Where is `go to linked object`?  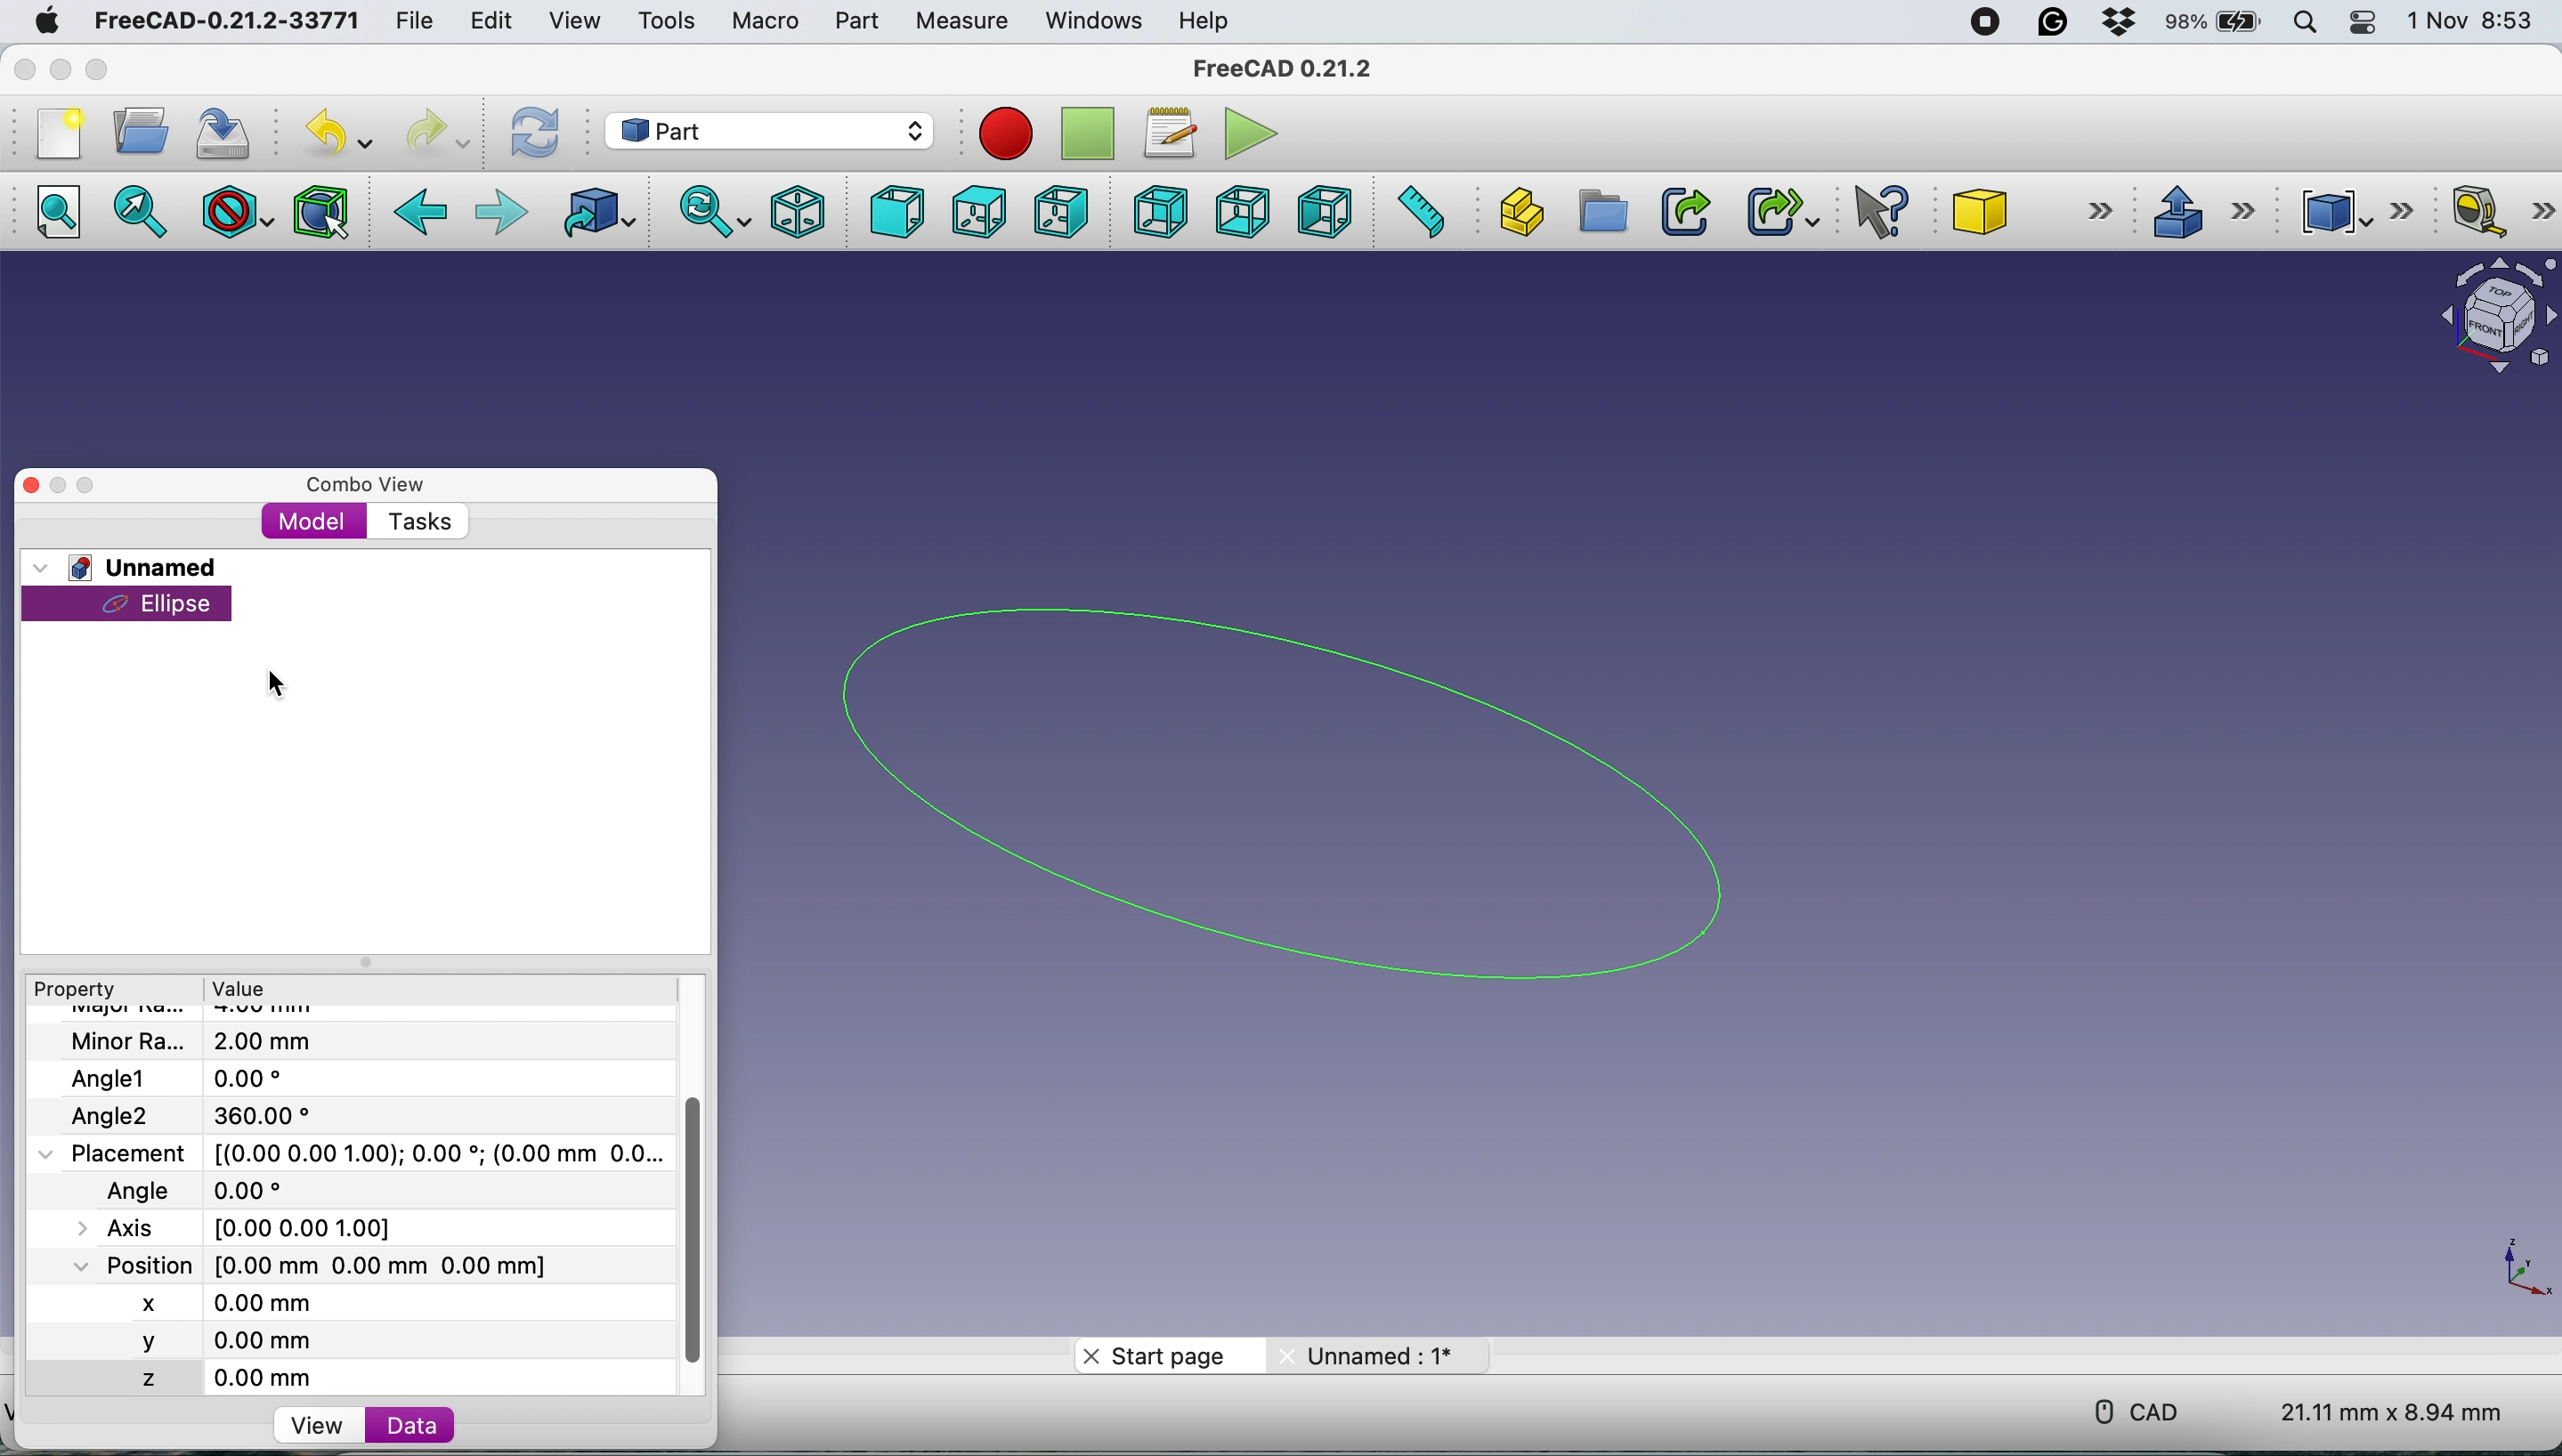 go to linked object is located at coordinates (593, 212).